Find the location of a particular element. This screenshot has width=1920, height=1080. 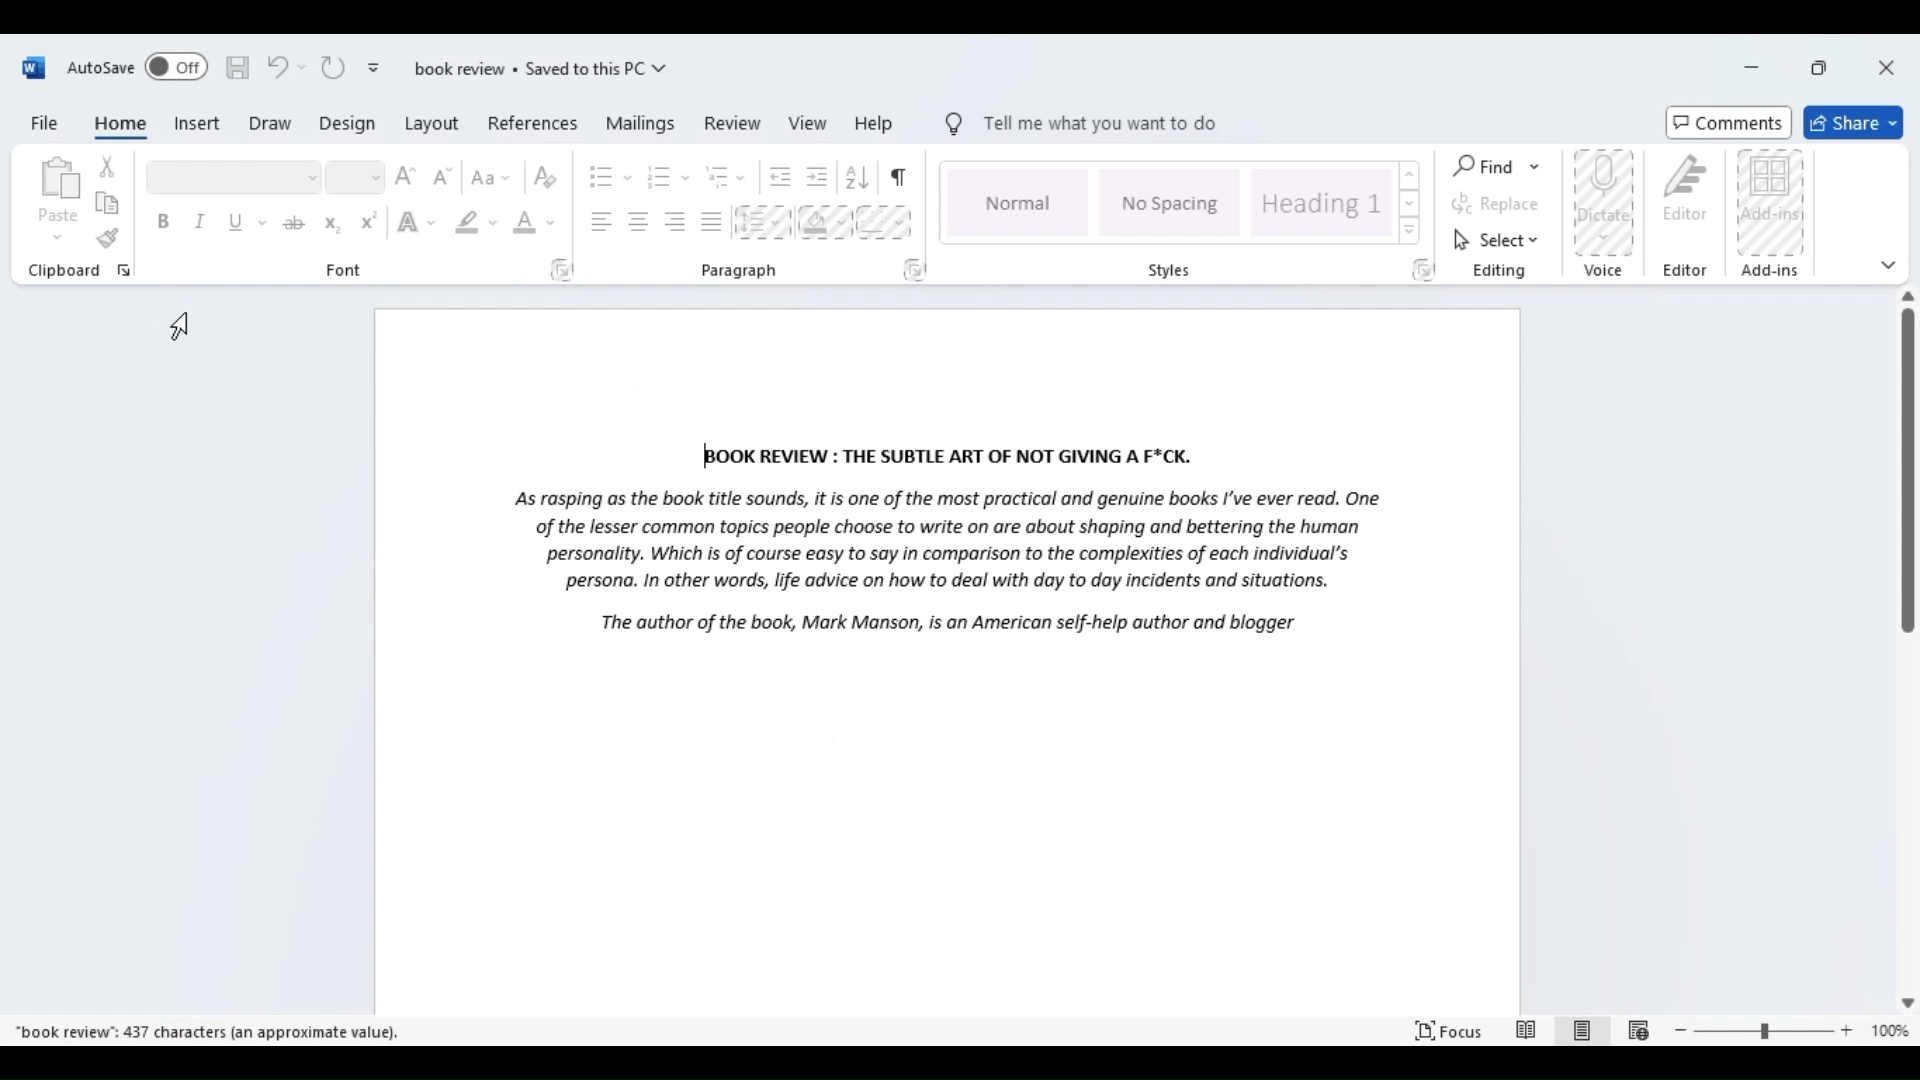

Layout is located at coordinates (429, 125).